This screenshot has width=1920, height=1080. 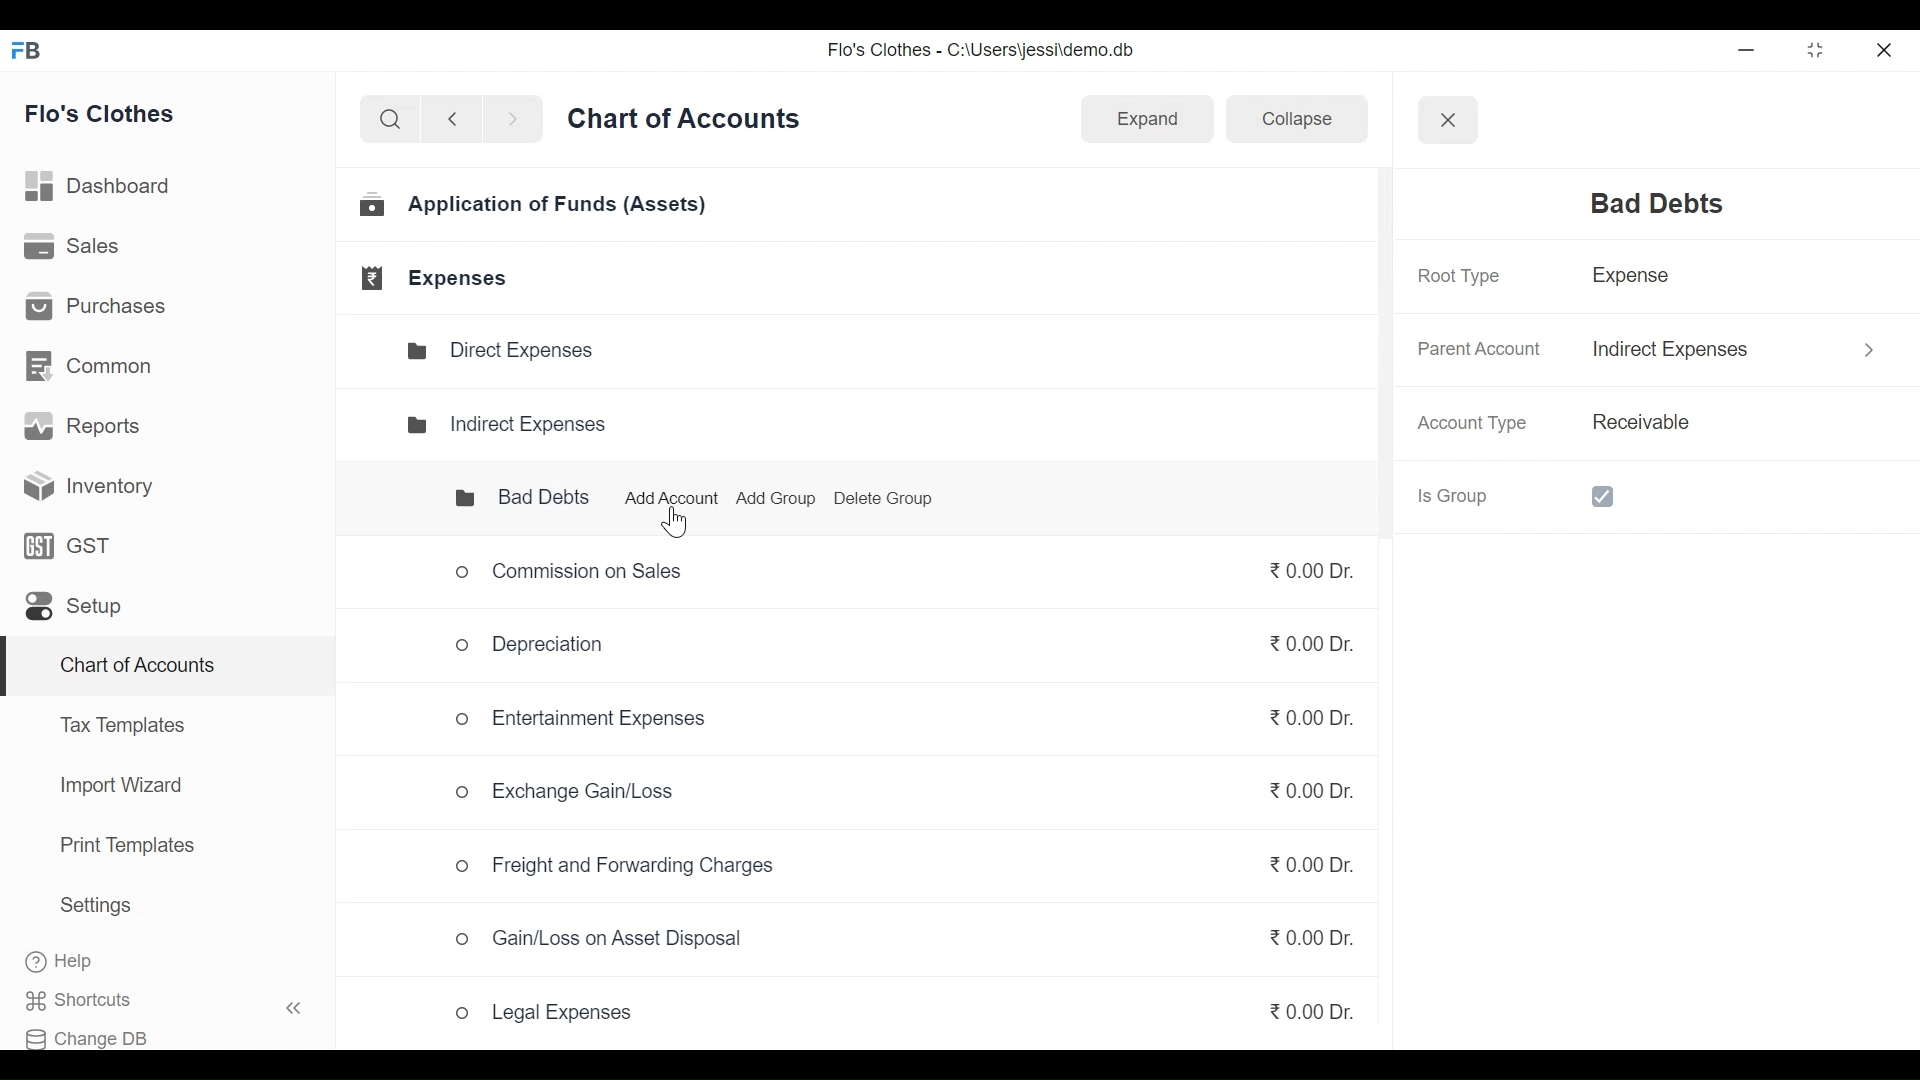 I want to click on Inventory, so click(x=82, y=485).